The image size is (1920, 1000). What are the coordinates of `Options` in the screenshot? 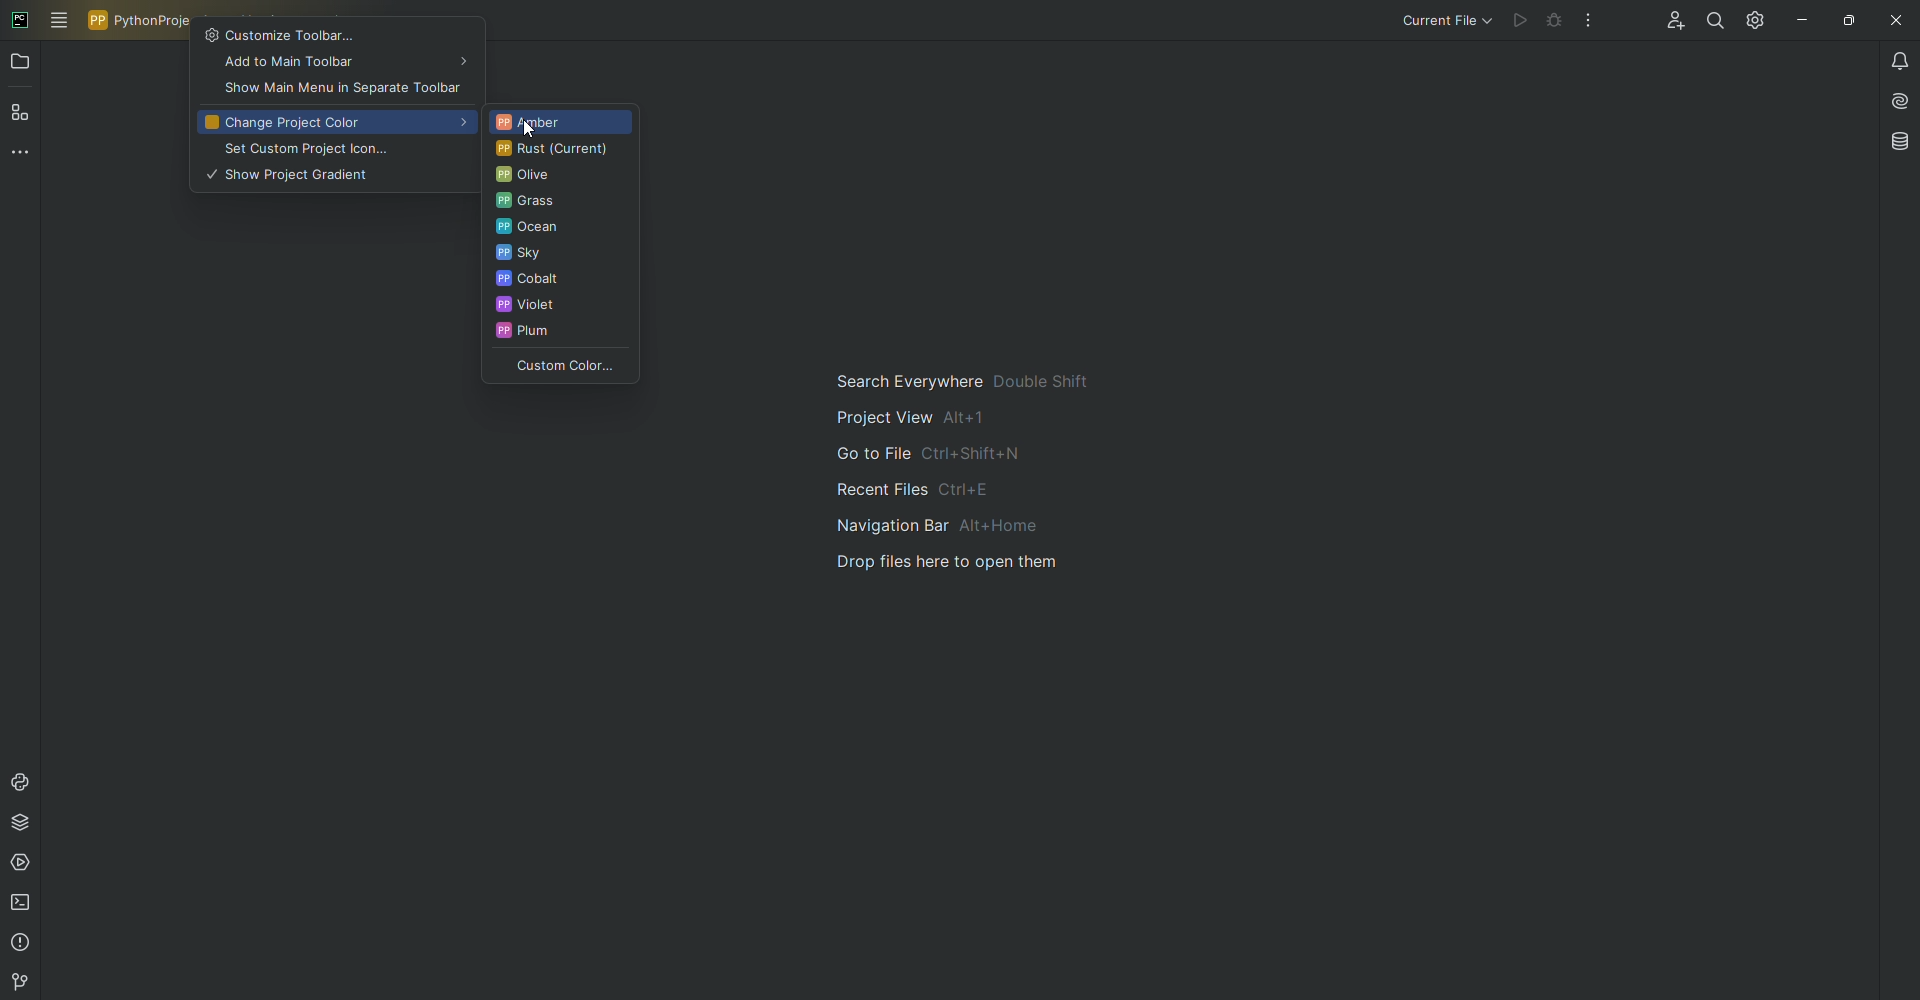 It's located at (1589, 20).